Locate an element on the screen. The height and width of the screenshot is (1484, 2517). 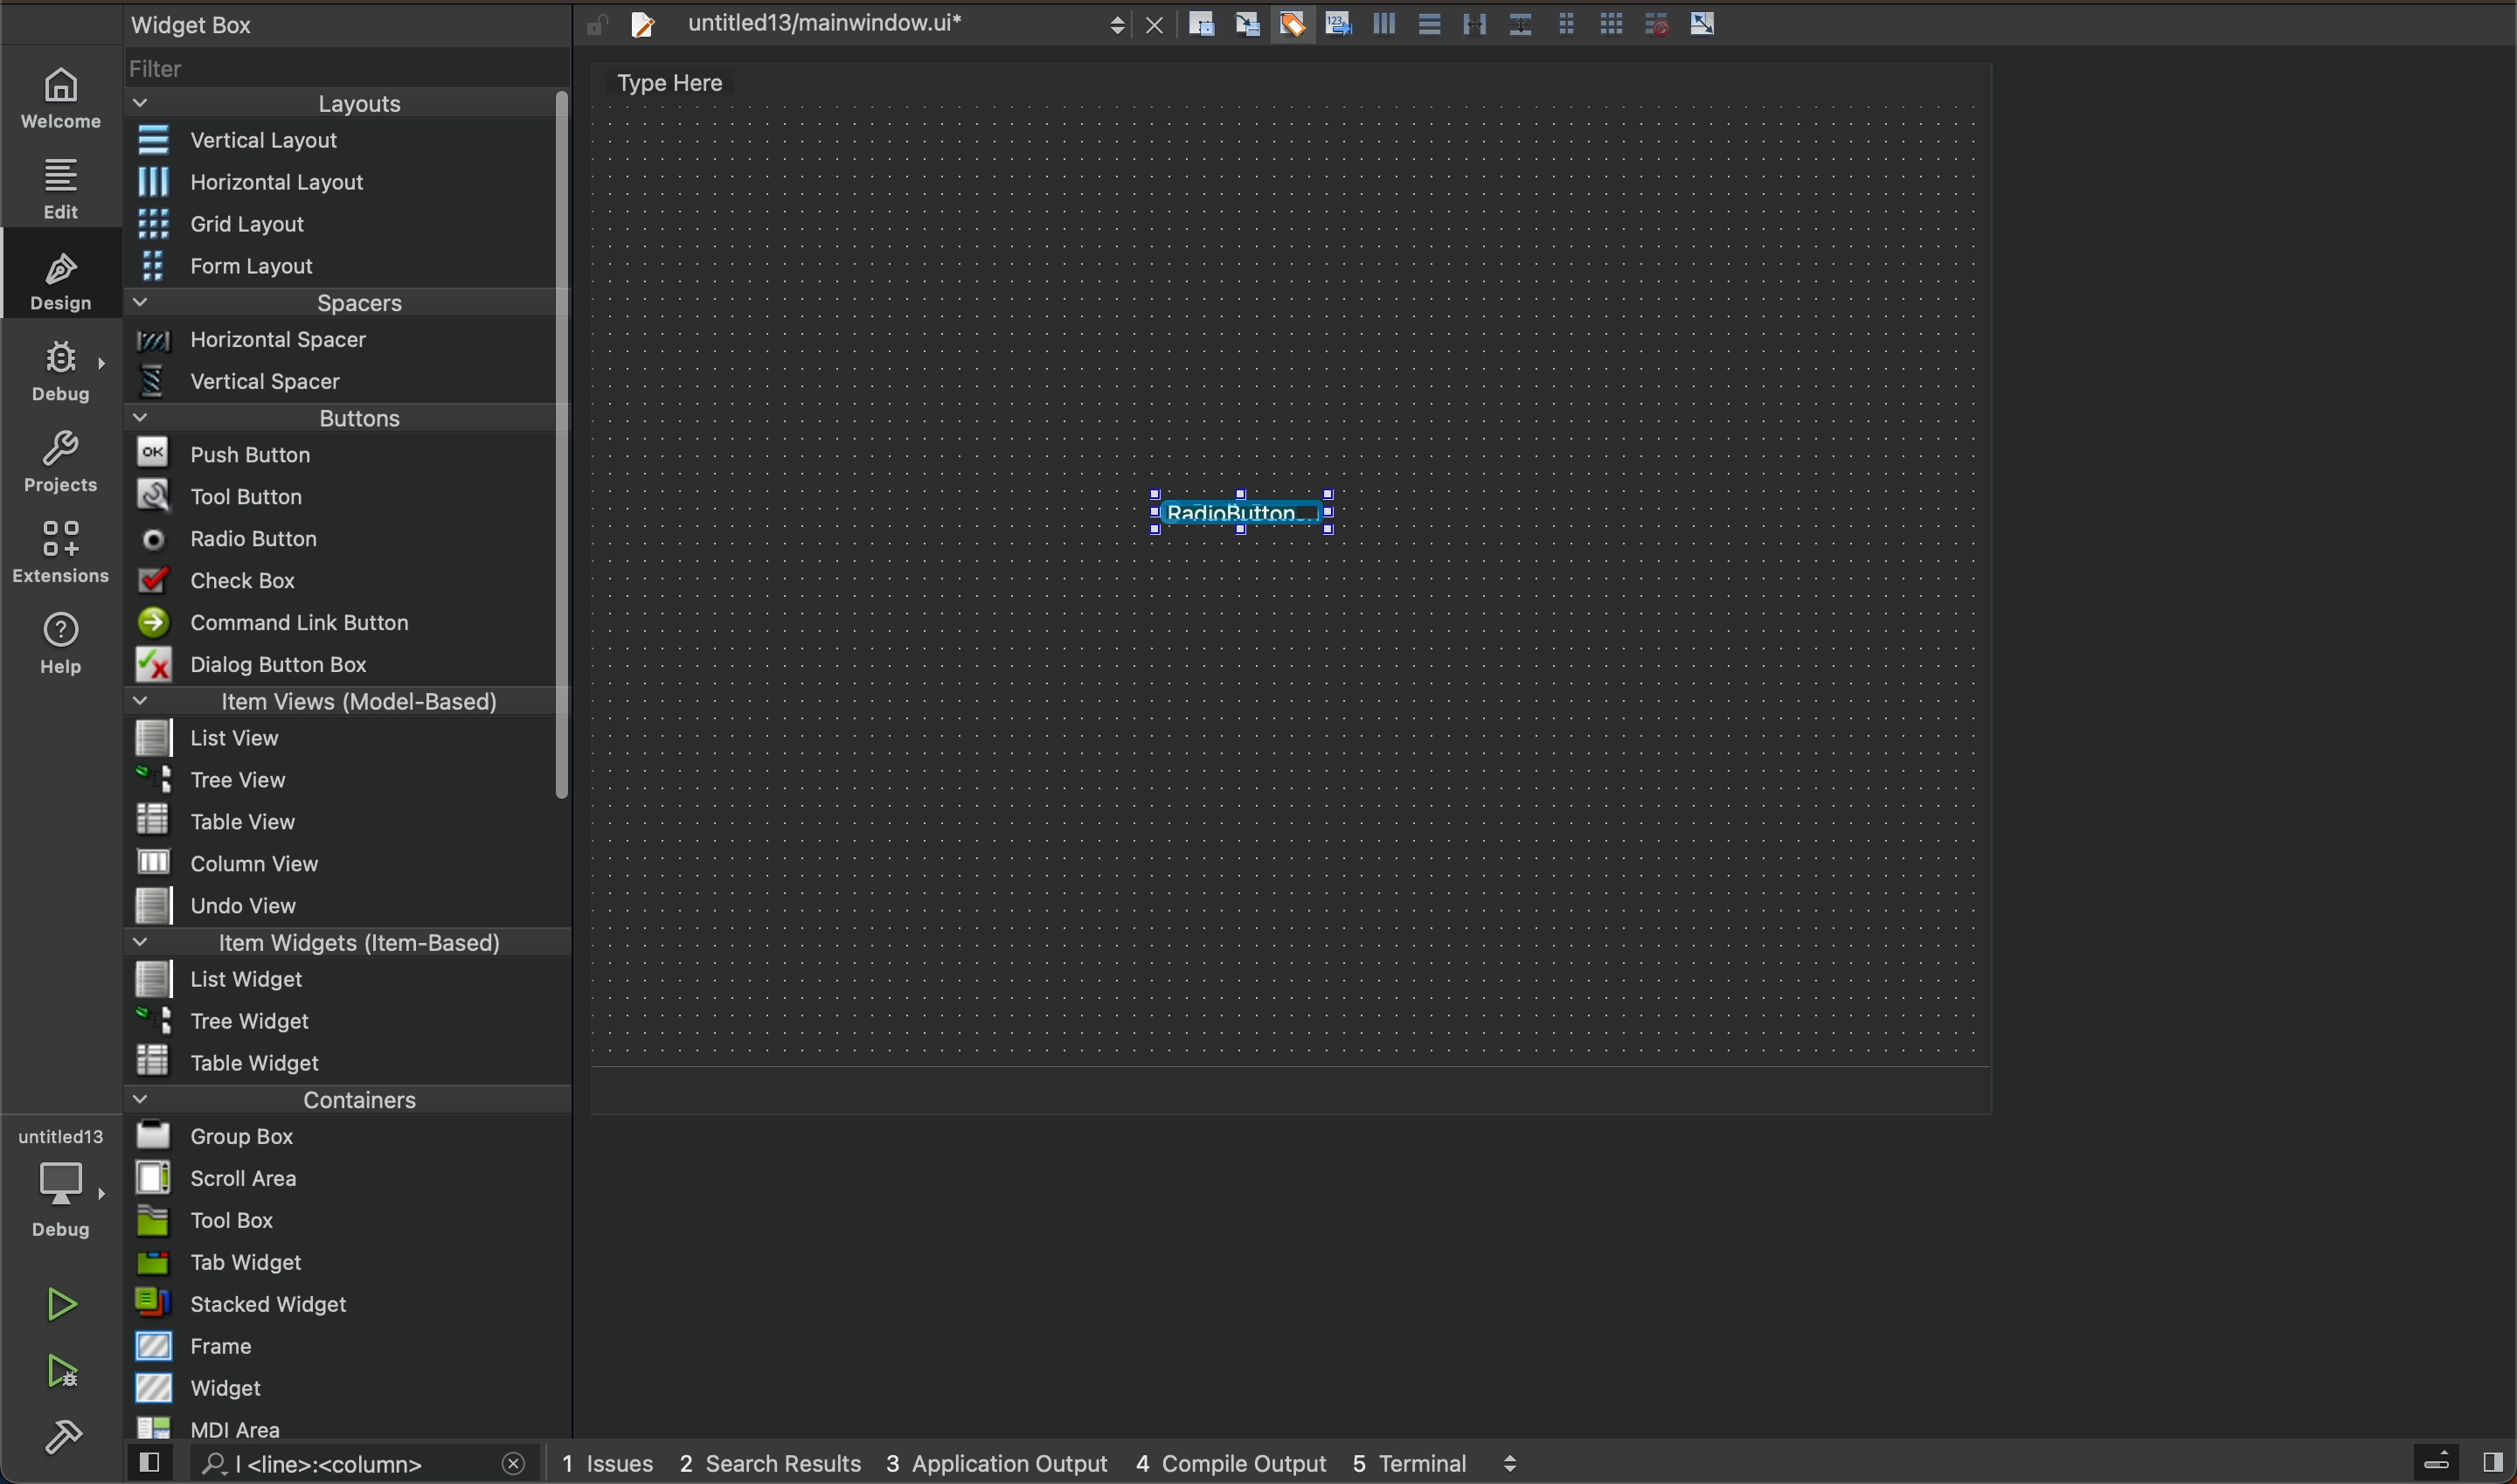
widget box is located at coordinates (320, 23).